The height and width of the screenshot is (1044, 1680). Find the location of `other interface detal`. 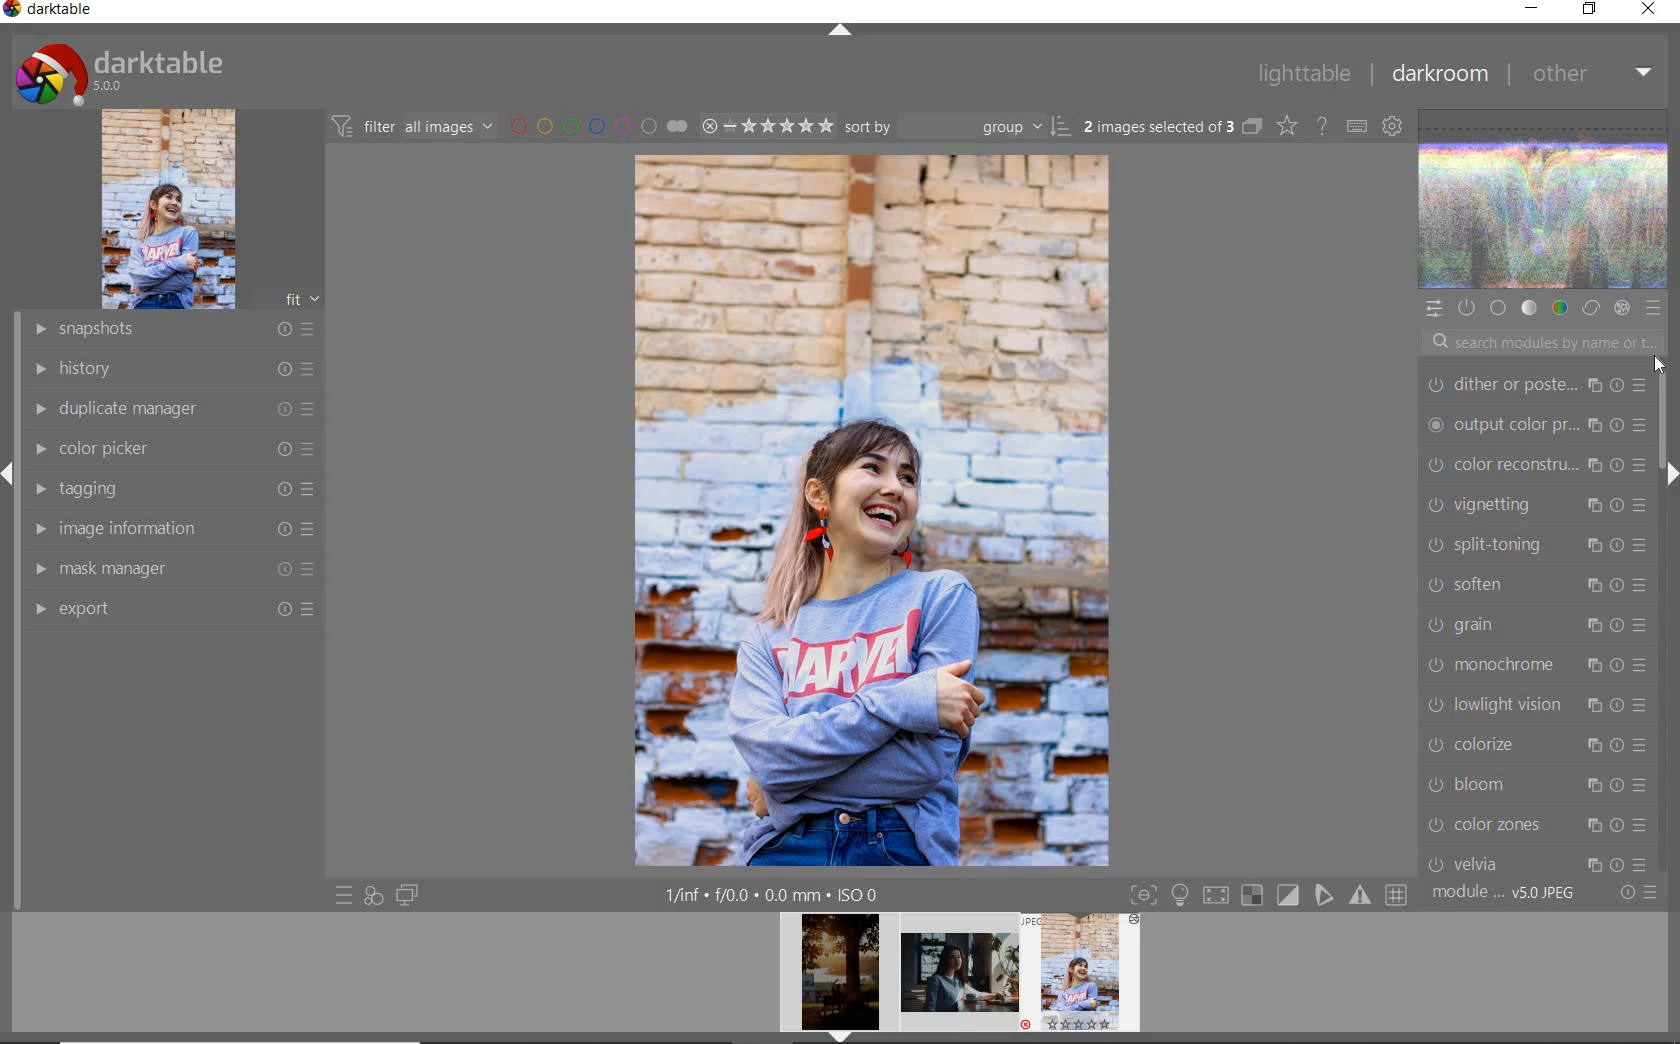

other interface detal is located at coordinates (774, 895).